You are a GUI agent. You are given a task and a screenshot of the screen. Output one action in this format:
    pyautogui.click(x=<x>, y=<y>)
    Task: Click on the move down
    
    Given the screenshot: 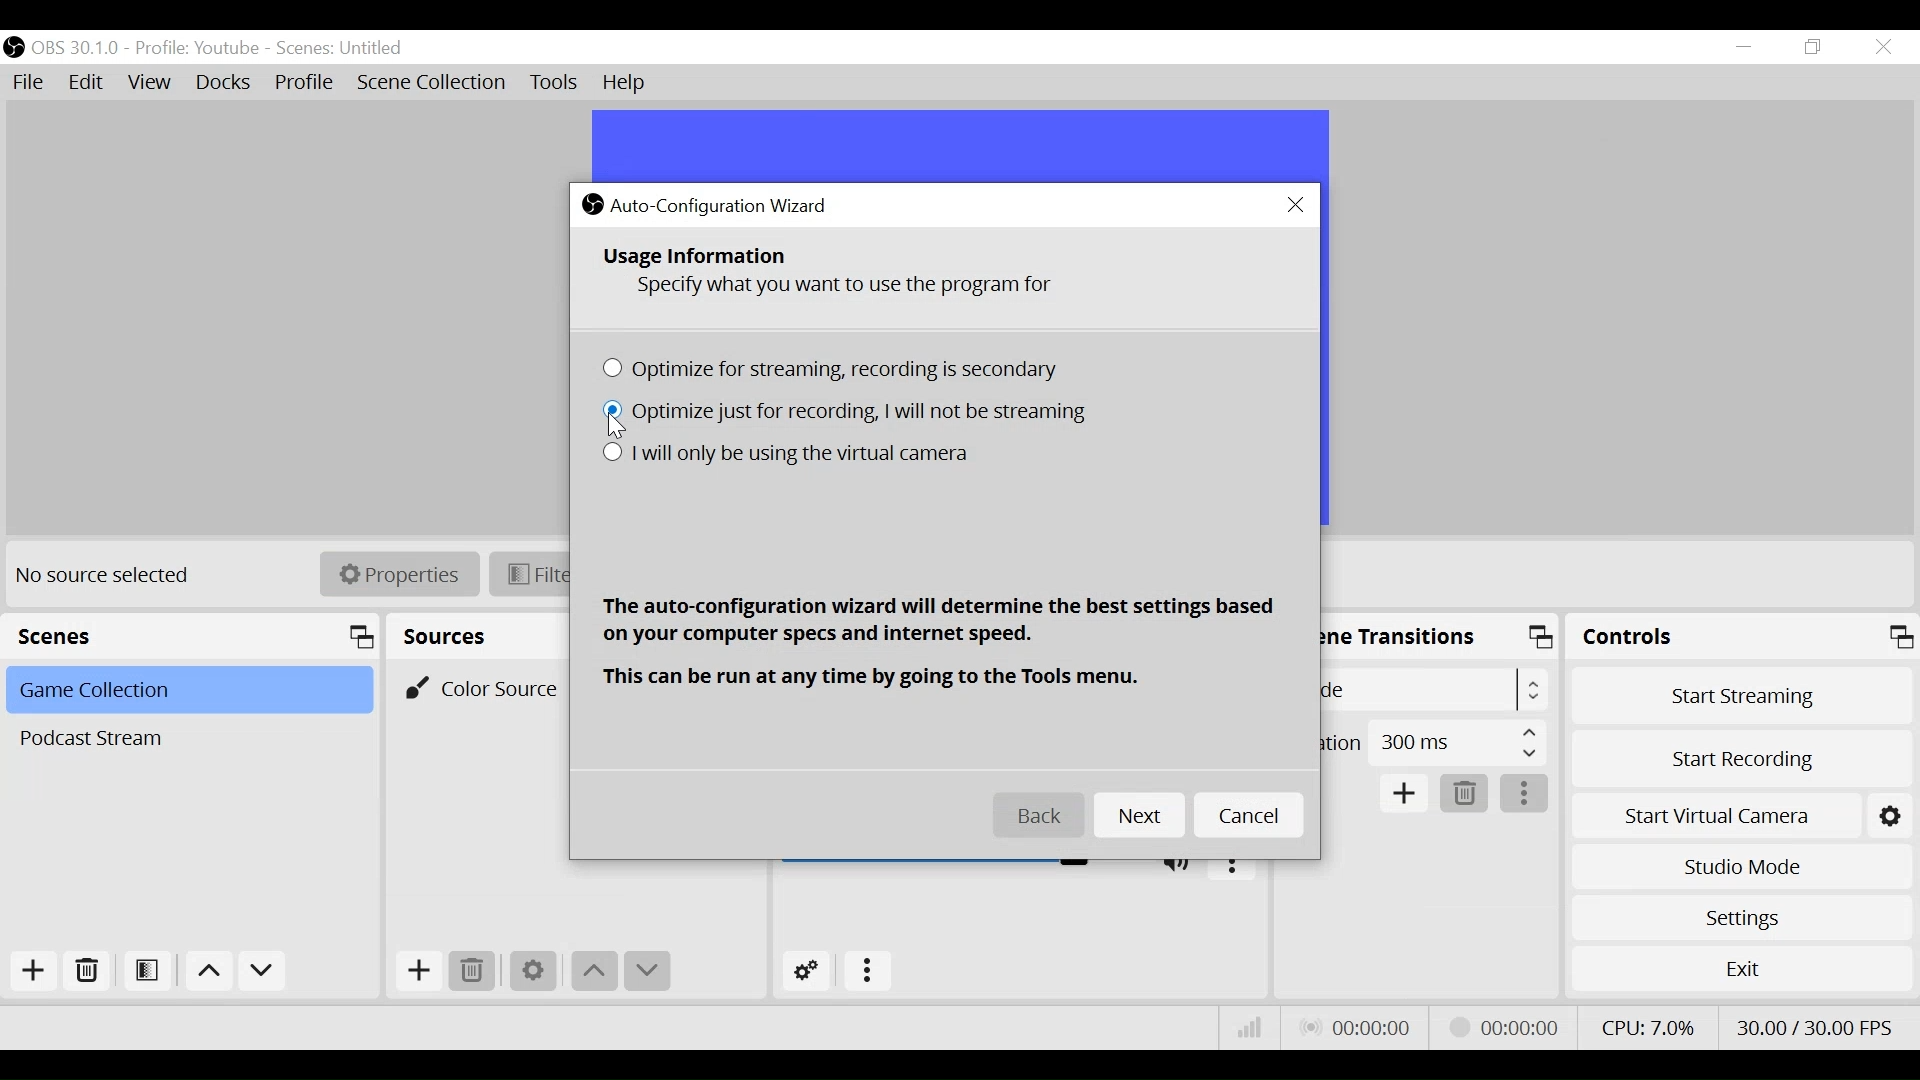 What is the action you would take?
    pyautogui.click(x=649, y=973)
    